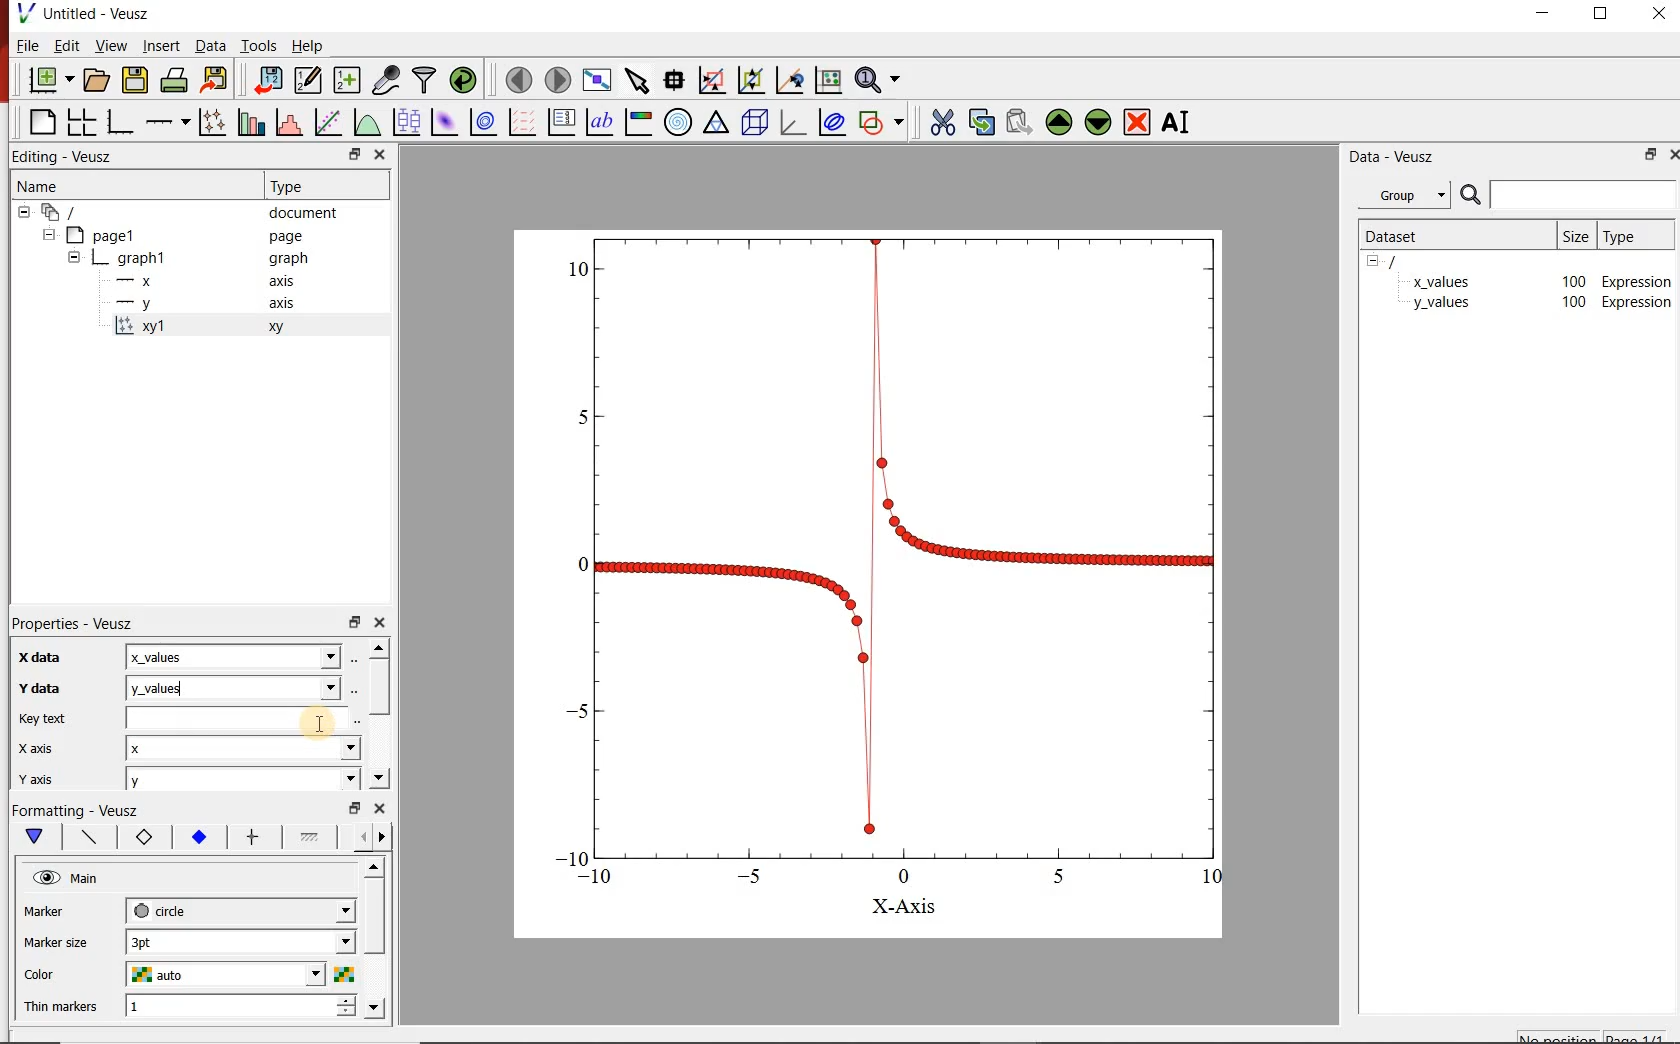  What do you see at coordinates (120, 124) in the screenshot?
I see `bar graph` at bounding box center [120, 124].